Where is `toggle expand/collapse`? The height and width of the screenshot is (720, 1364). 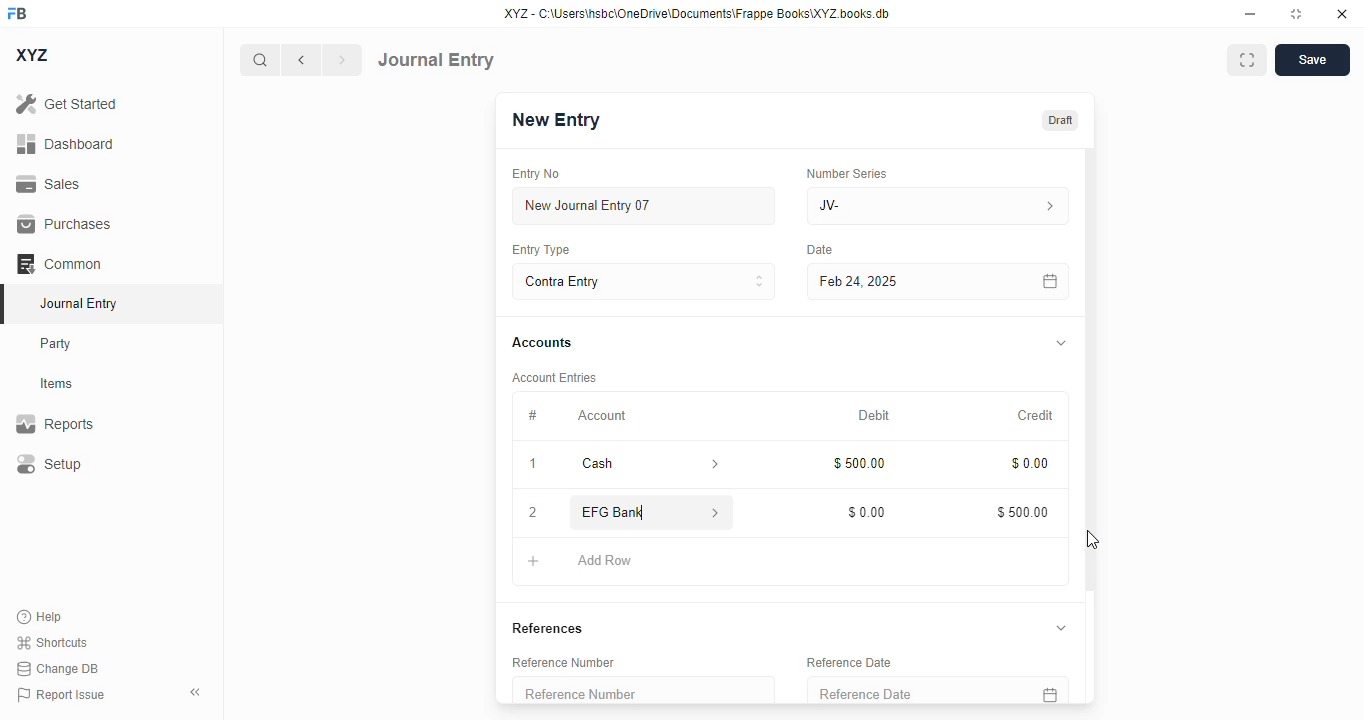 toggle expand/collapse is located at coordinates (1061, 627).